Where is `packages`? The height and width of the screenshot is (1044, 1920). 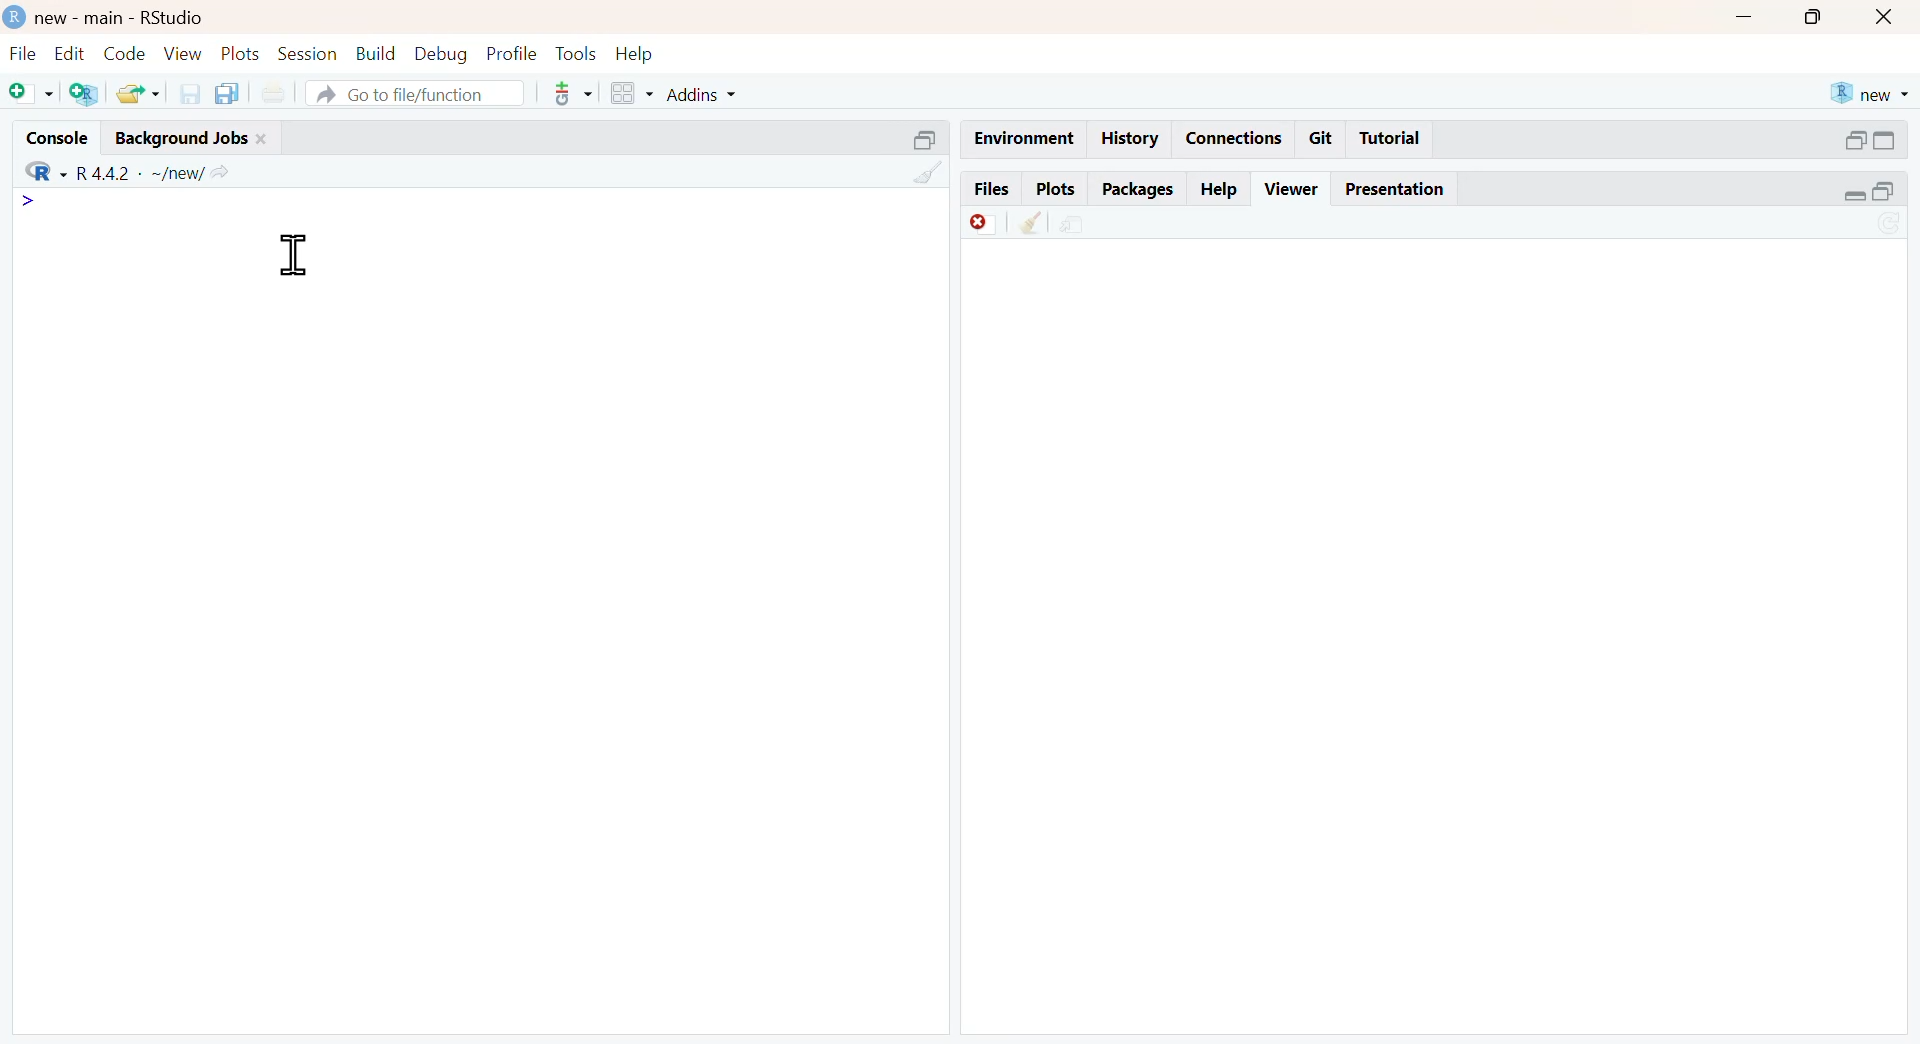
packages is located at coordinates (1140, 192).